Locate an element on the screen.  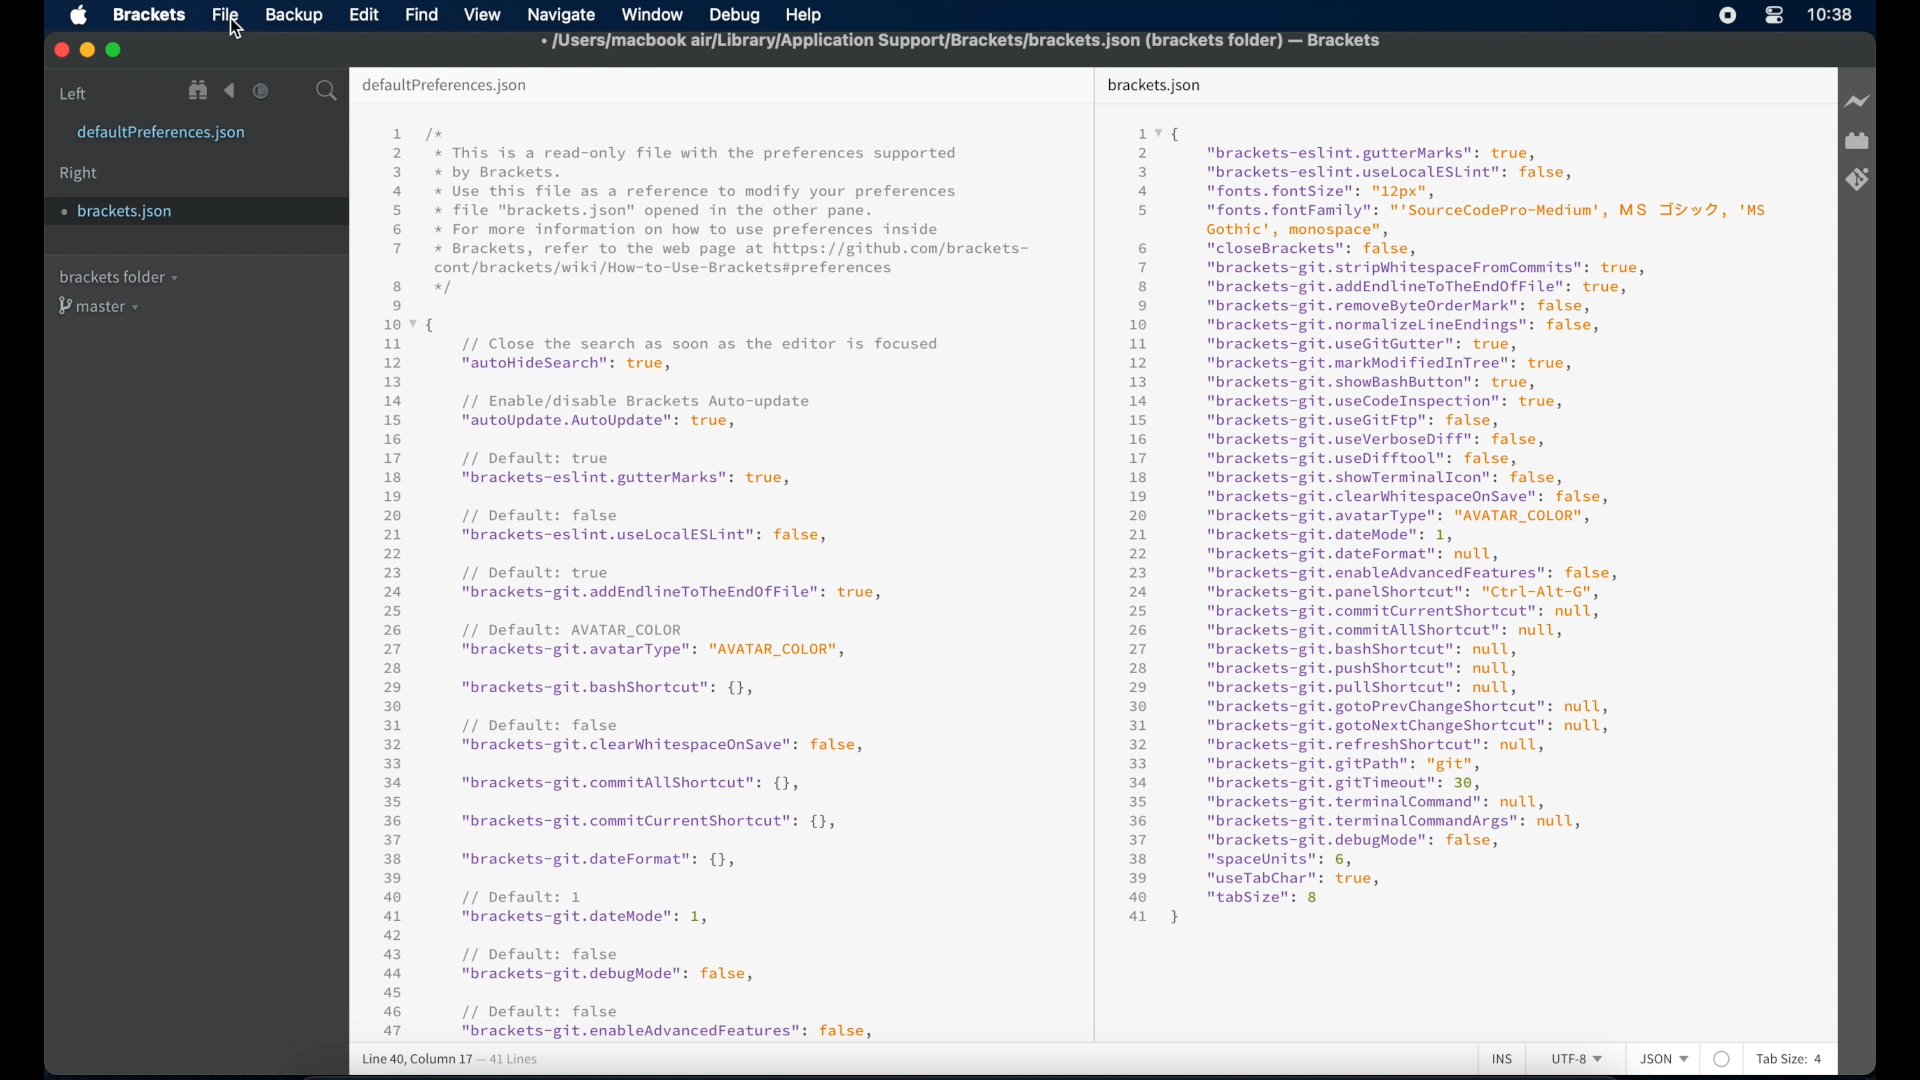
brackets is located at coordinates (150, 15).